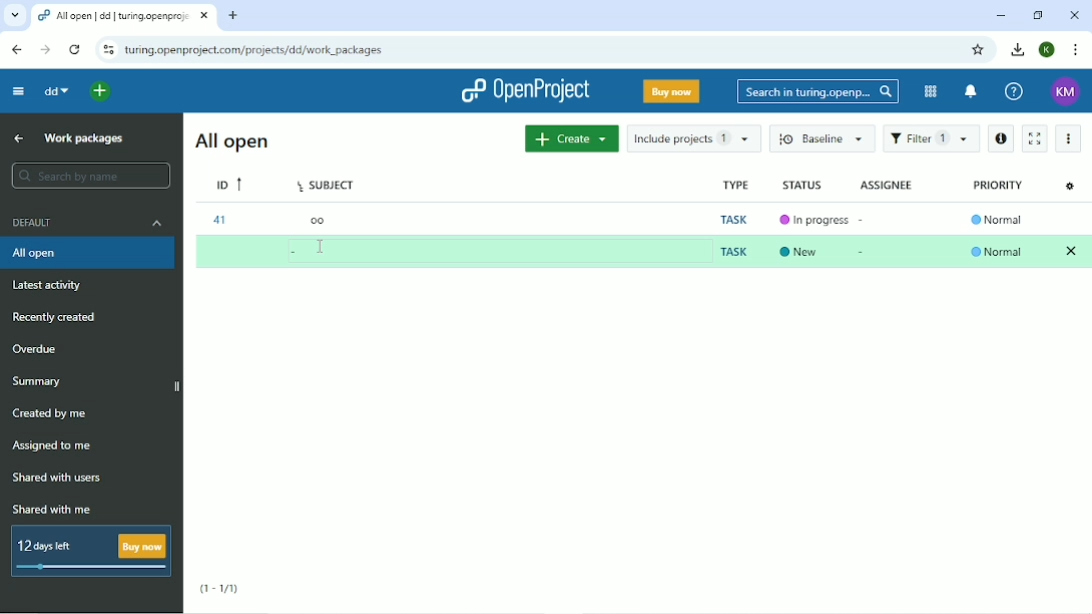  I want to click on All open, so click(230, 141).